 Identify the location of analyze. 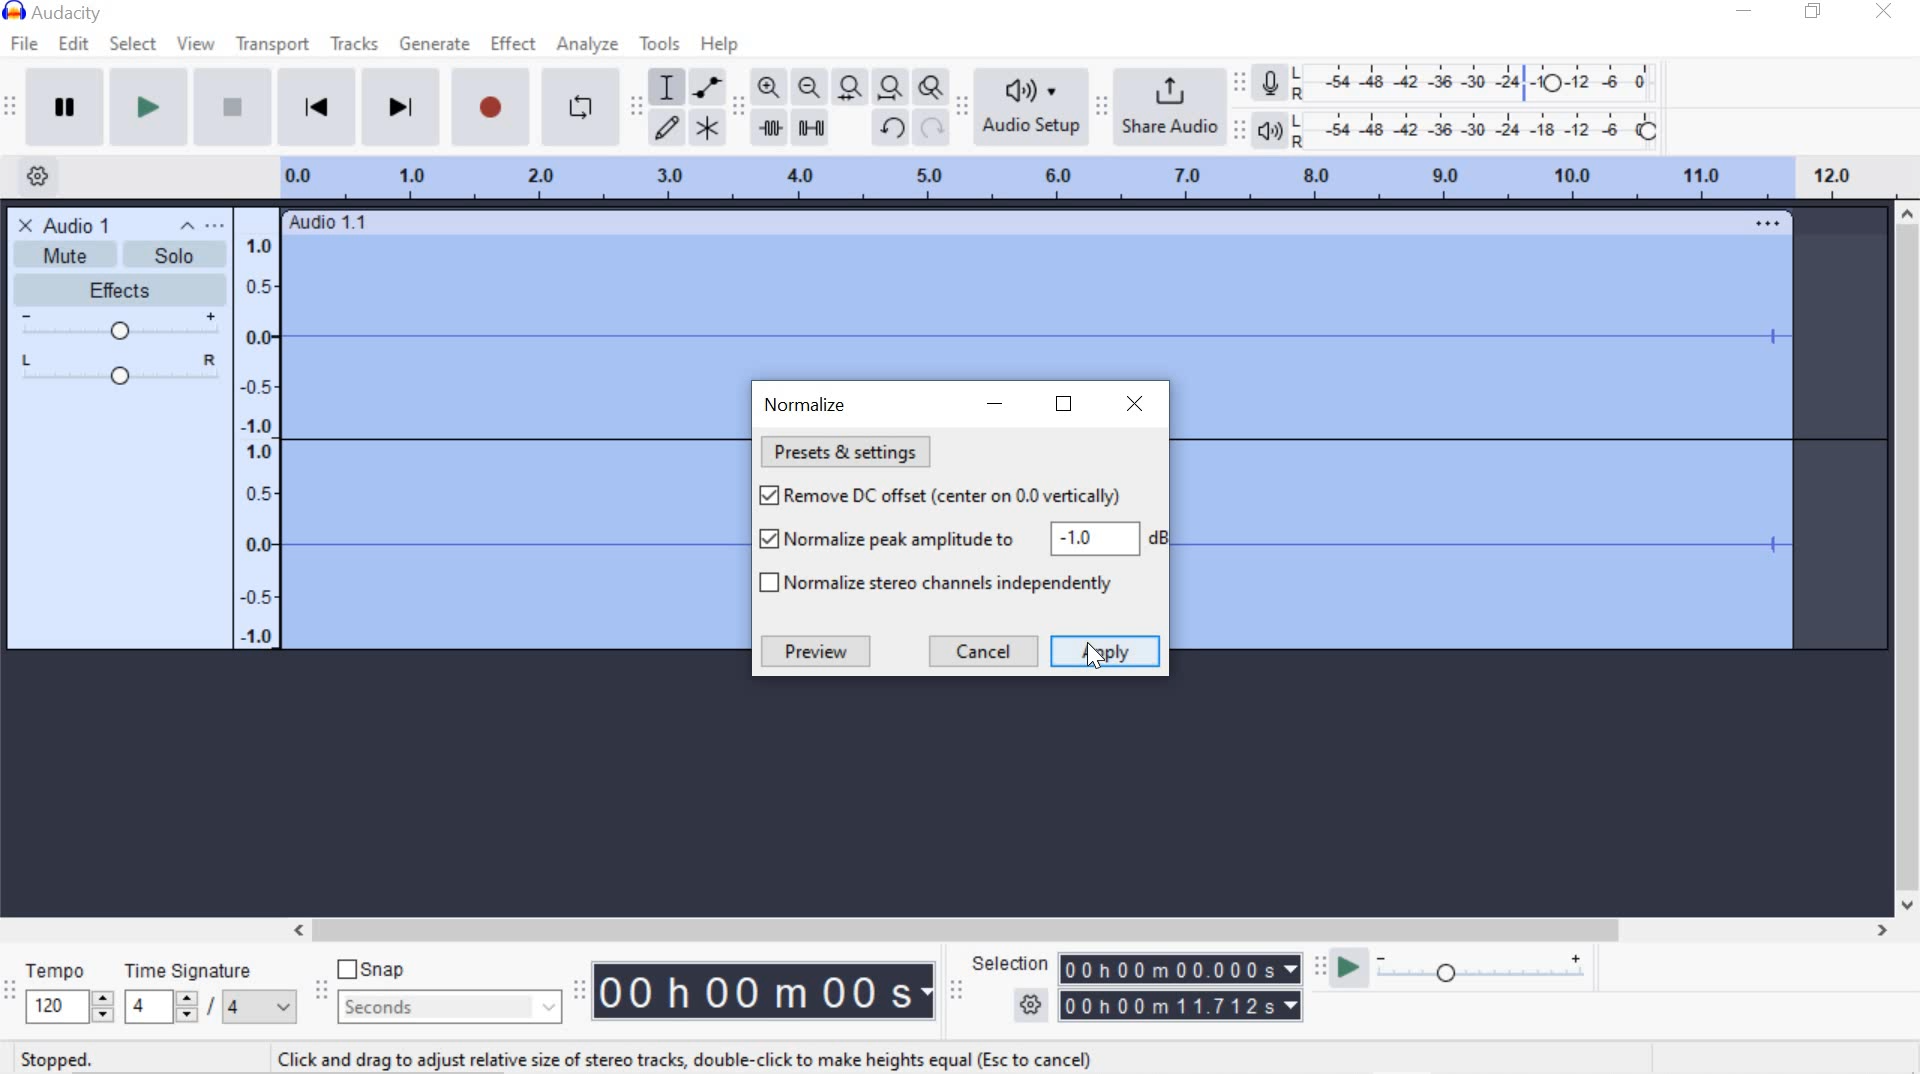
(588, 44).